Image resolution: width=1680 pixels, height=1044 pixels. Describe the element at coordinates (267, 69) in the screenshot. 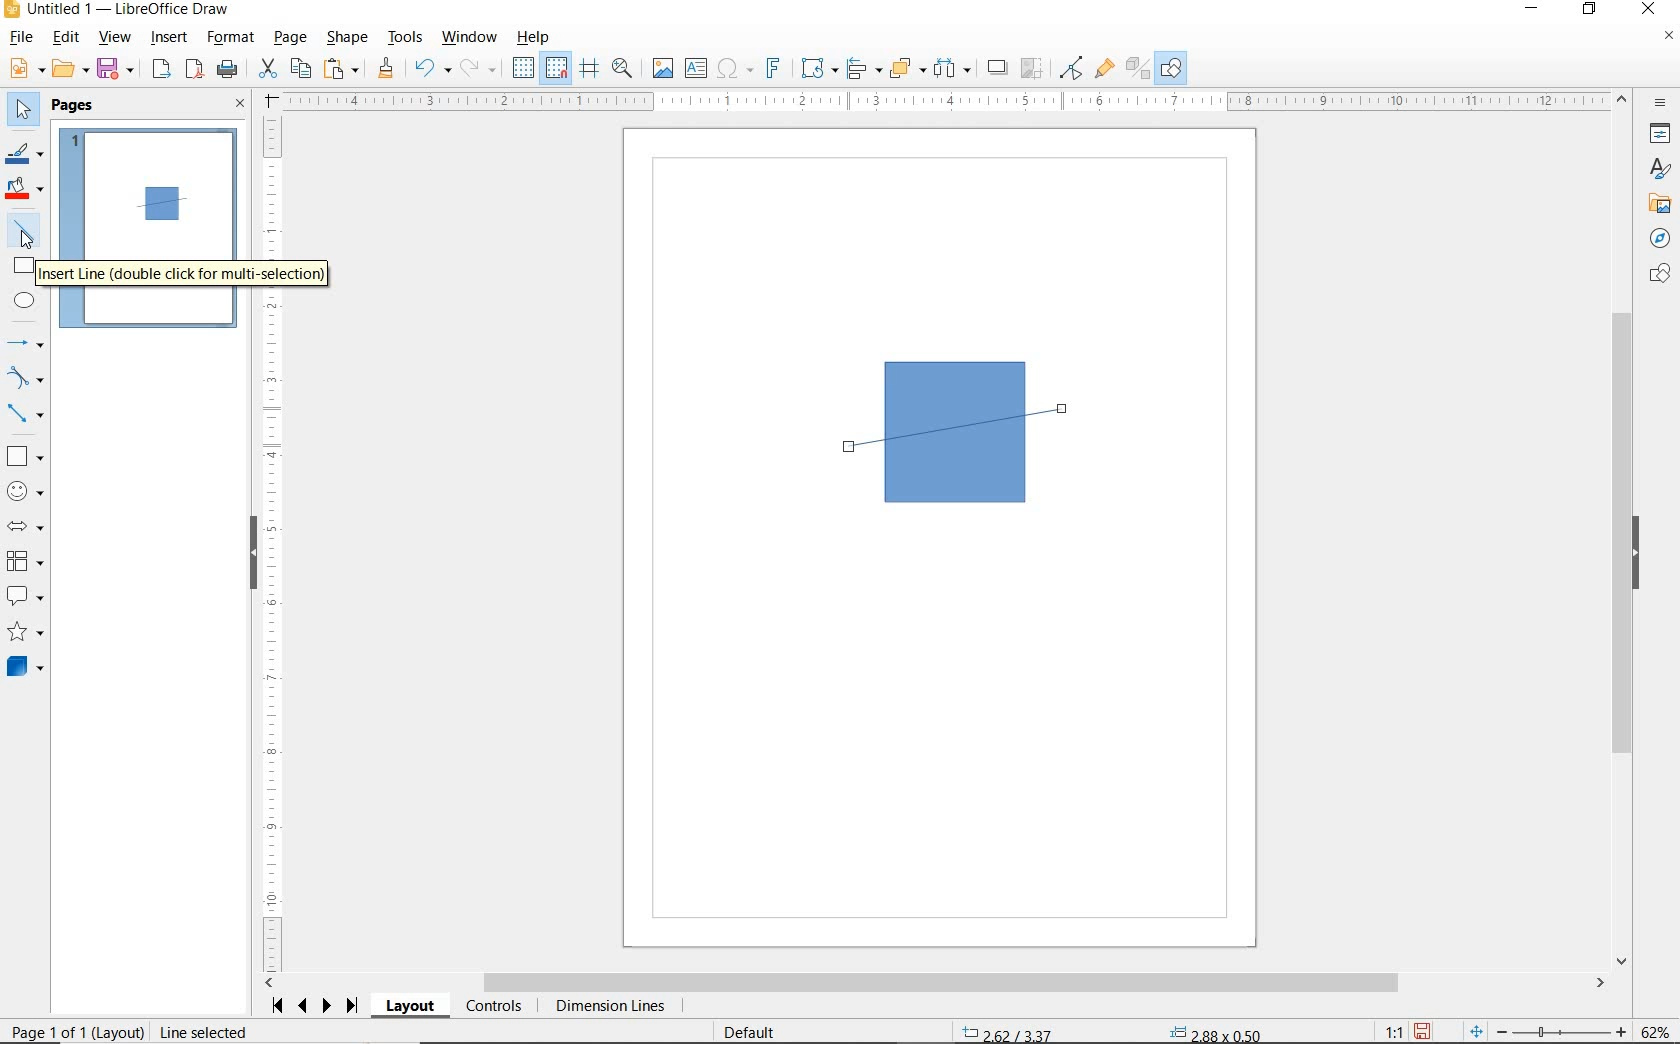

I see `CUT` at that location.